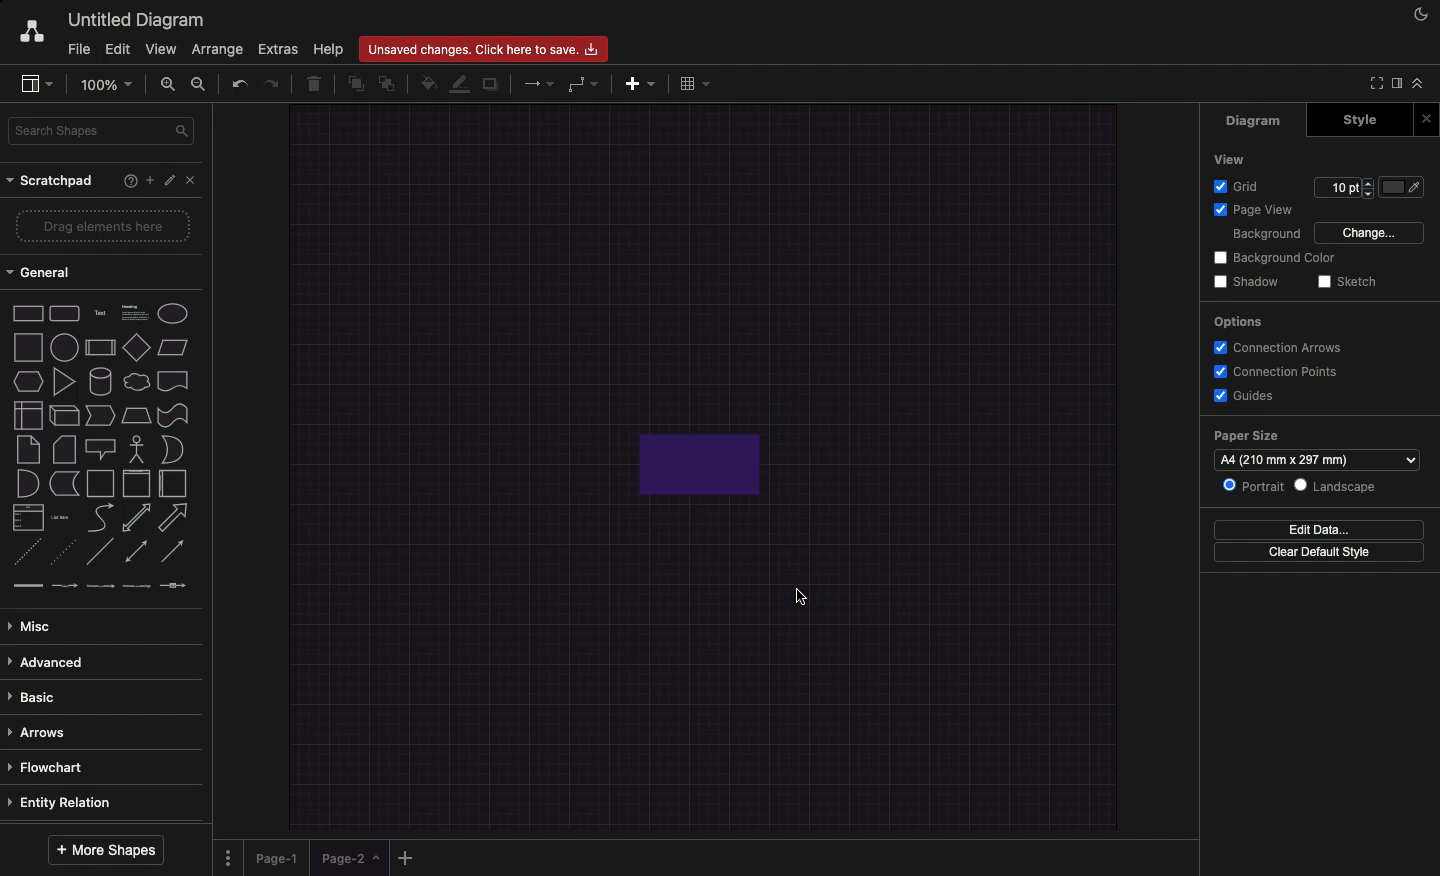 The width and height of the screenshot is (1440, 876). Describe the element at coordinates (99, 312) in the screenshot. I see `text` at that location.